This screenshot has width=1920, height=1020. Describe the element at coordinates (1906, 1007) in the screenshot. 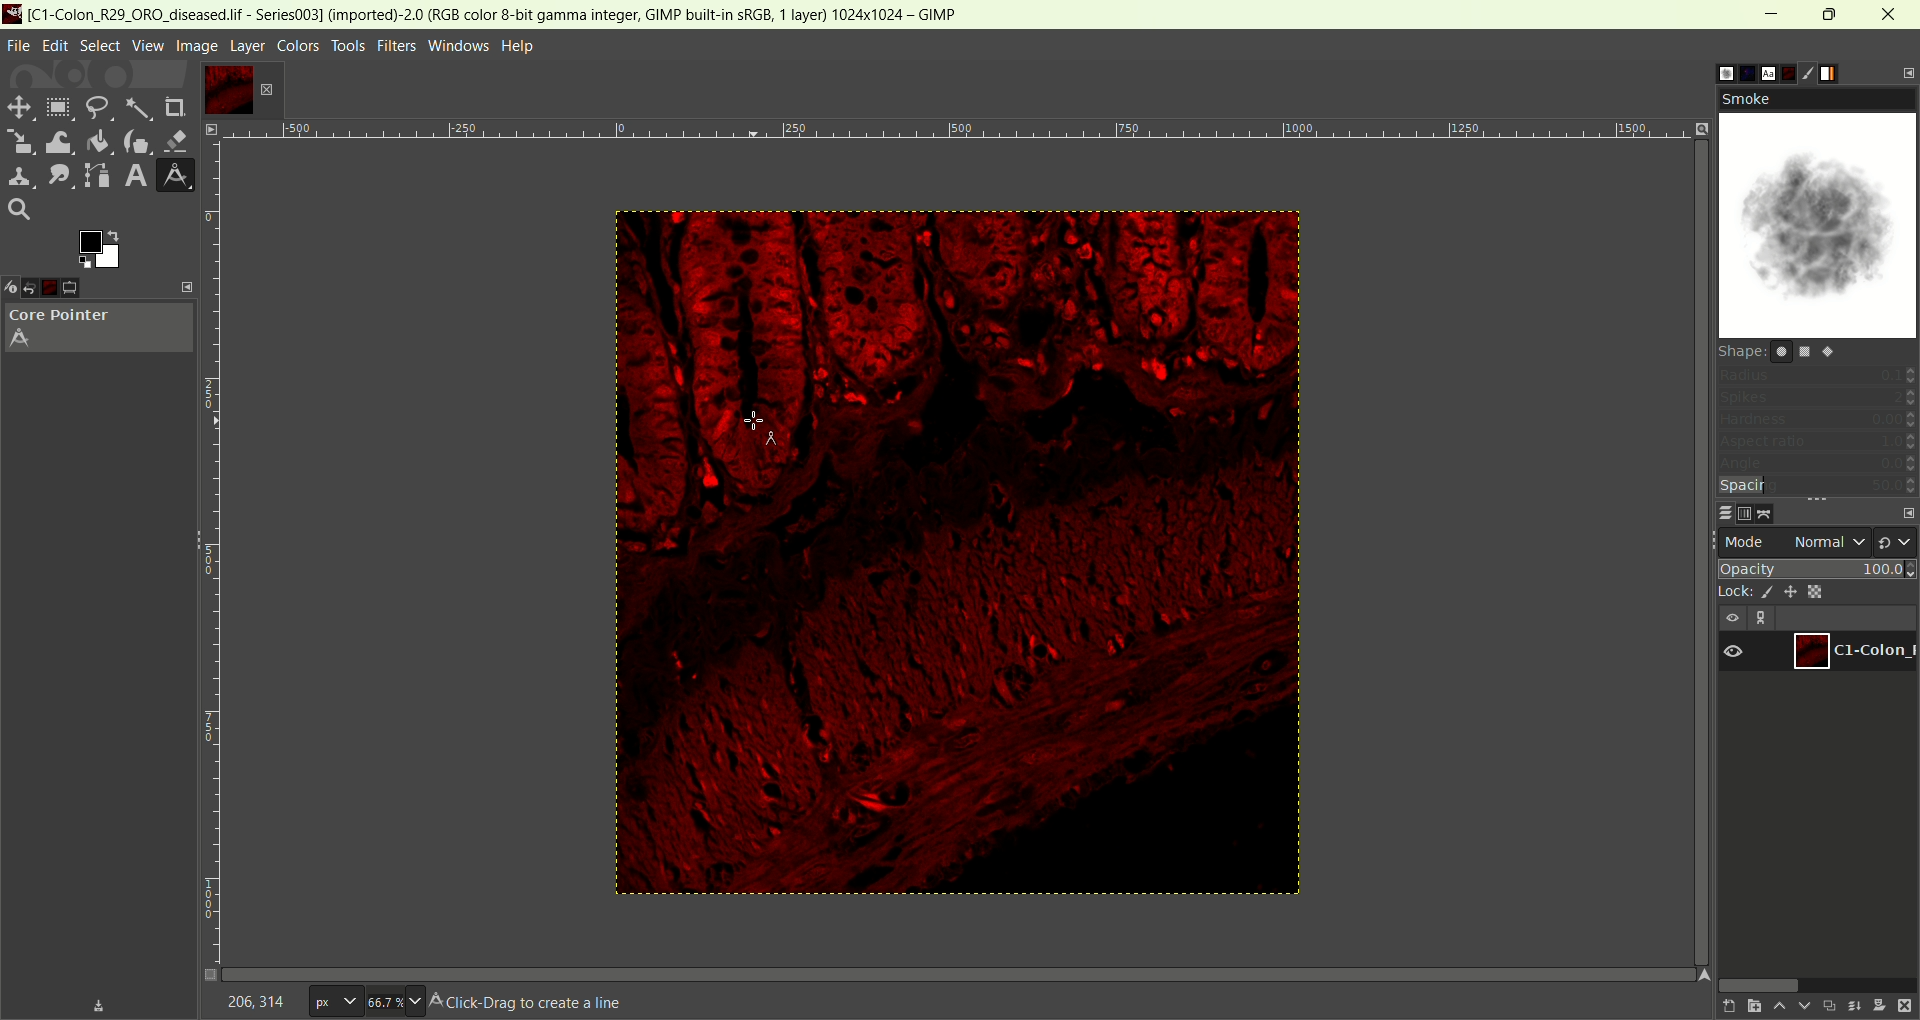

I see `delete layer` at that location.